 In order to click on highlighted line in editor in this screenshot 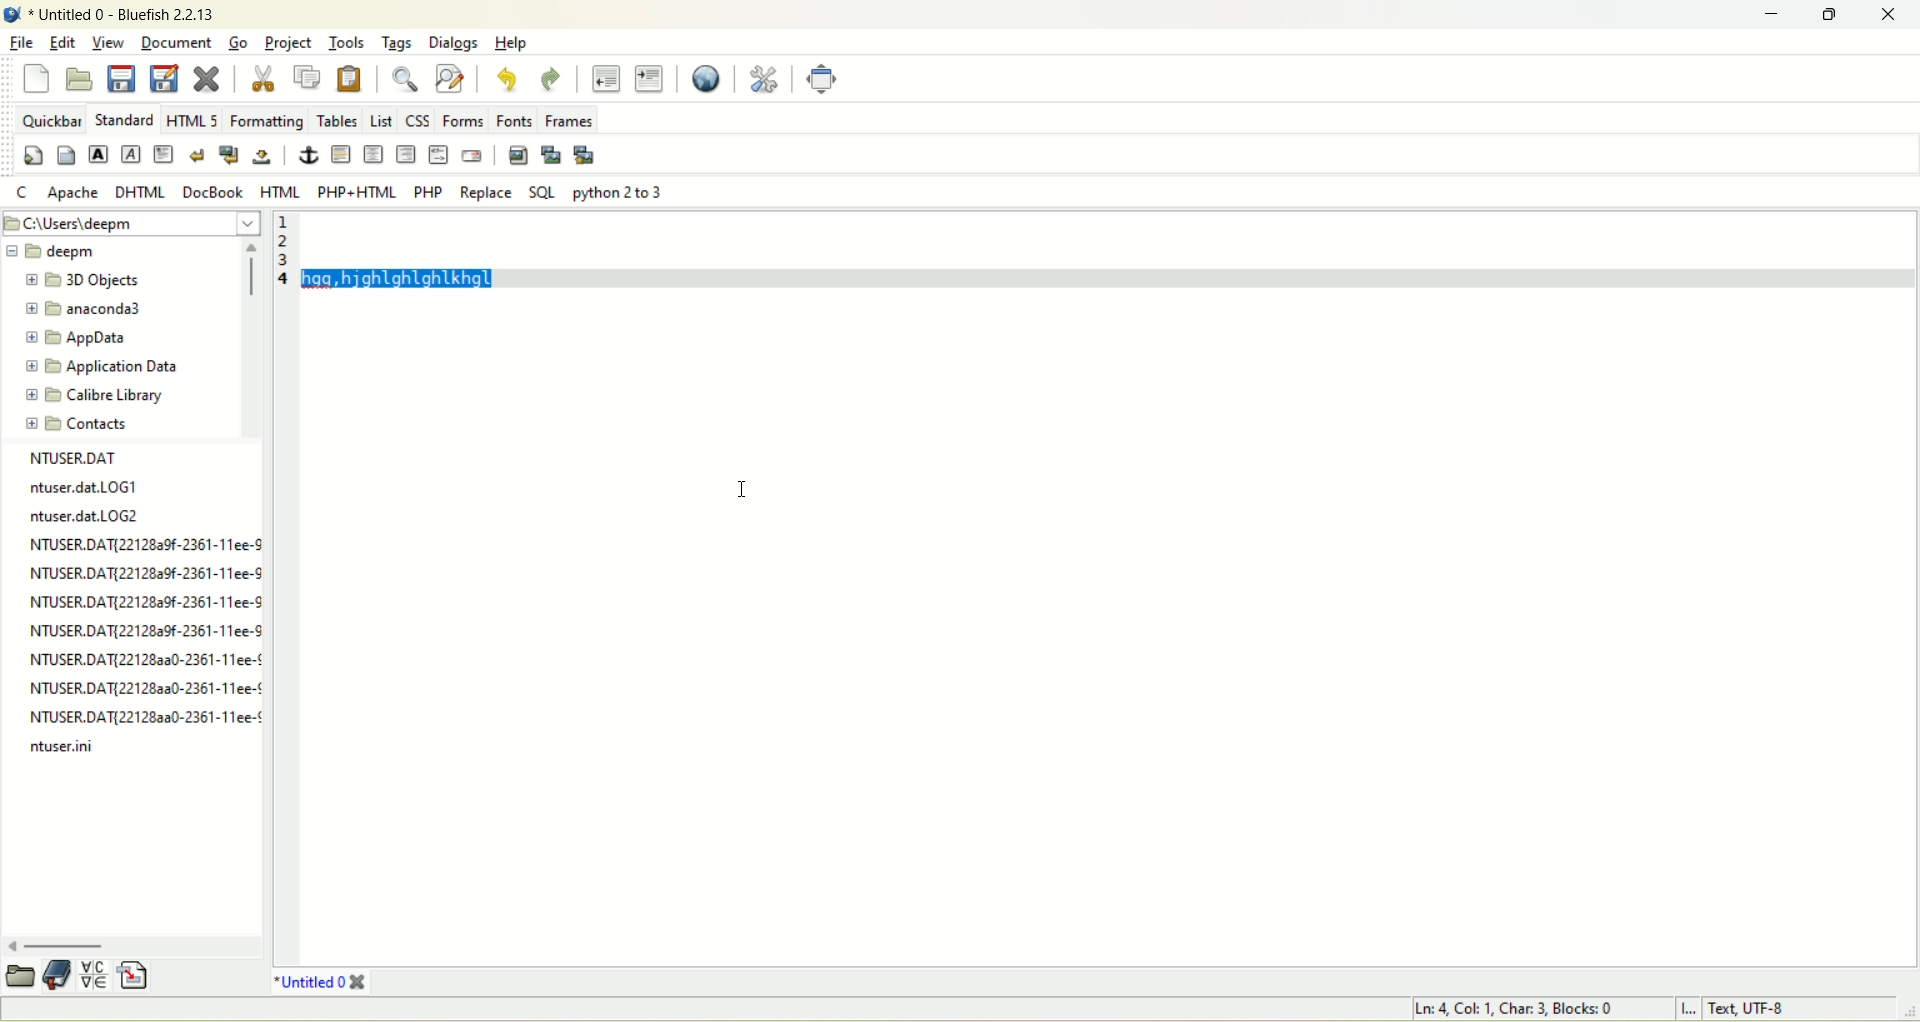, I will do `click(1108, 250)`.